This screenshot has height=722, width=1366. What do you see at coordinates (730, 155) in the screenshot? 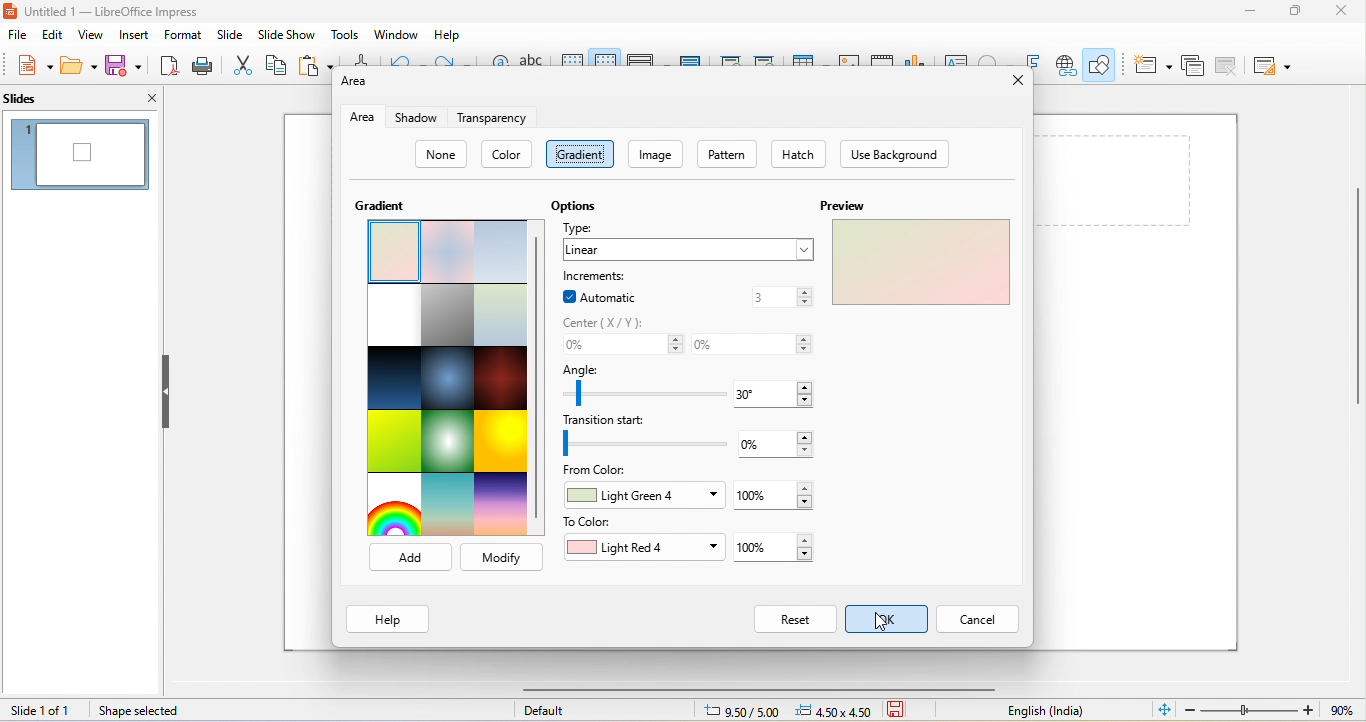
I see `pattern` at bounding box center [730, 155].